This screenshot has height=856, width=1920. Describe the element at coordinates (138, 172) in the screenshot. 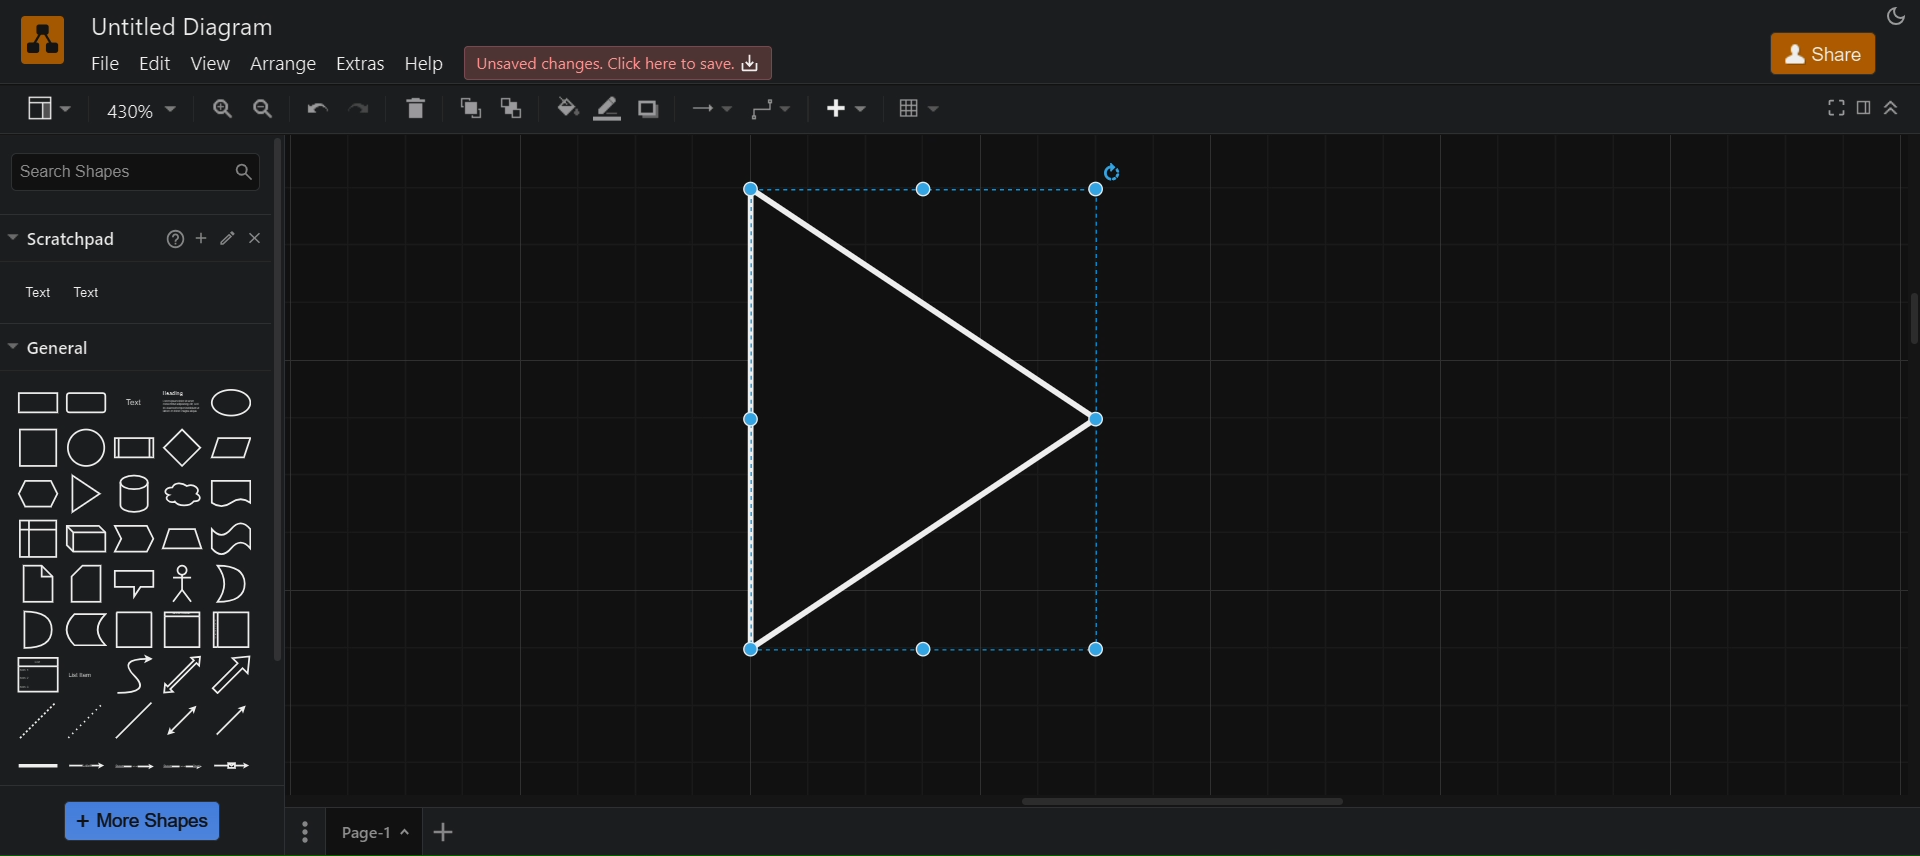

I see `search shapes` at that location.